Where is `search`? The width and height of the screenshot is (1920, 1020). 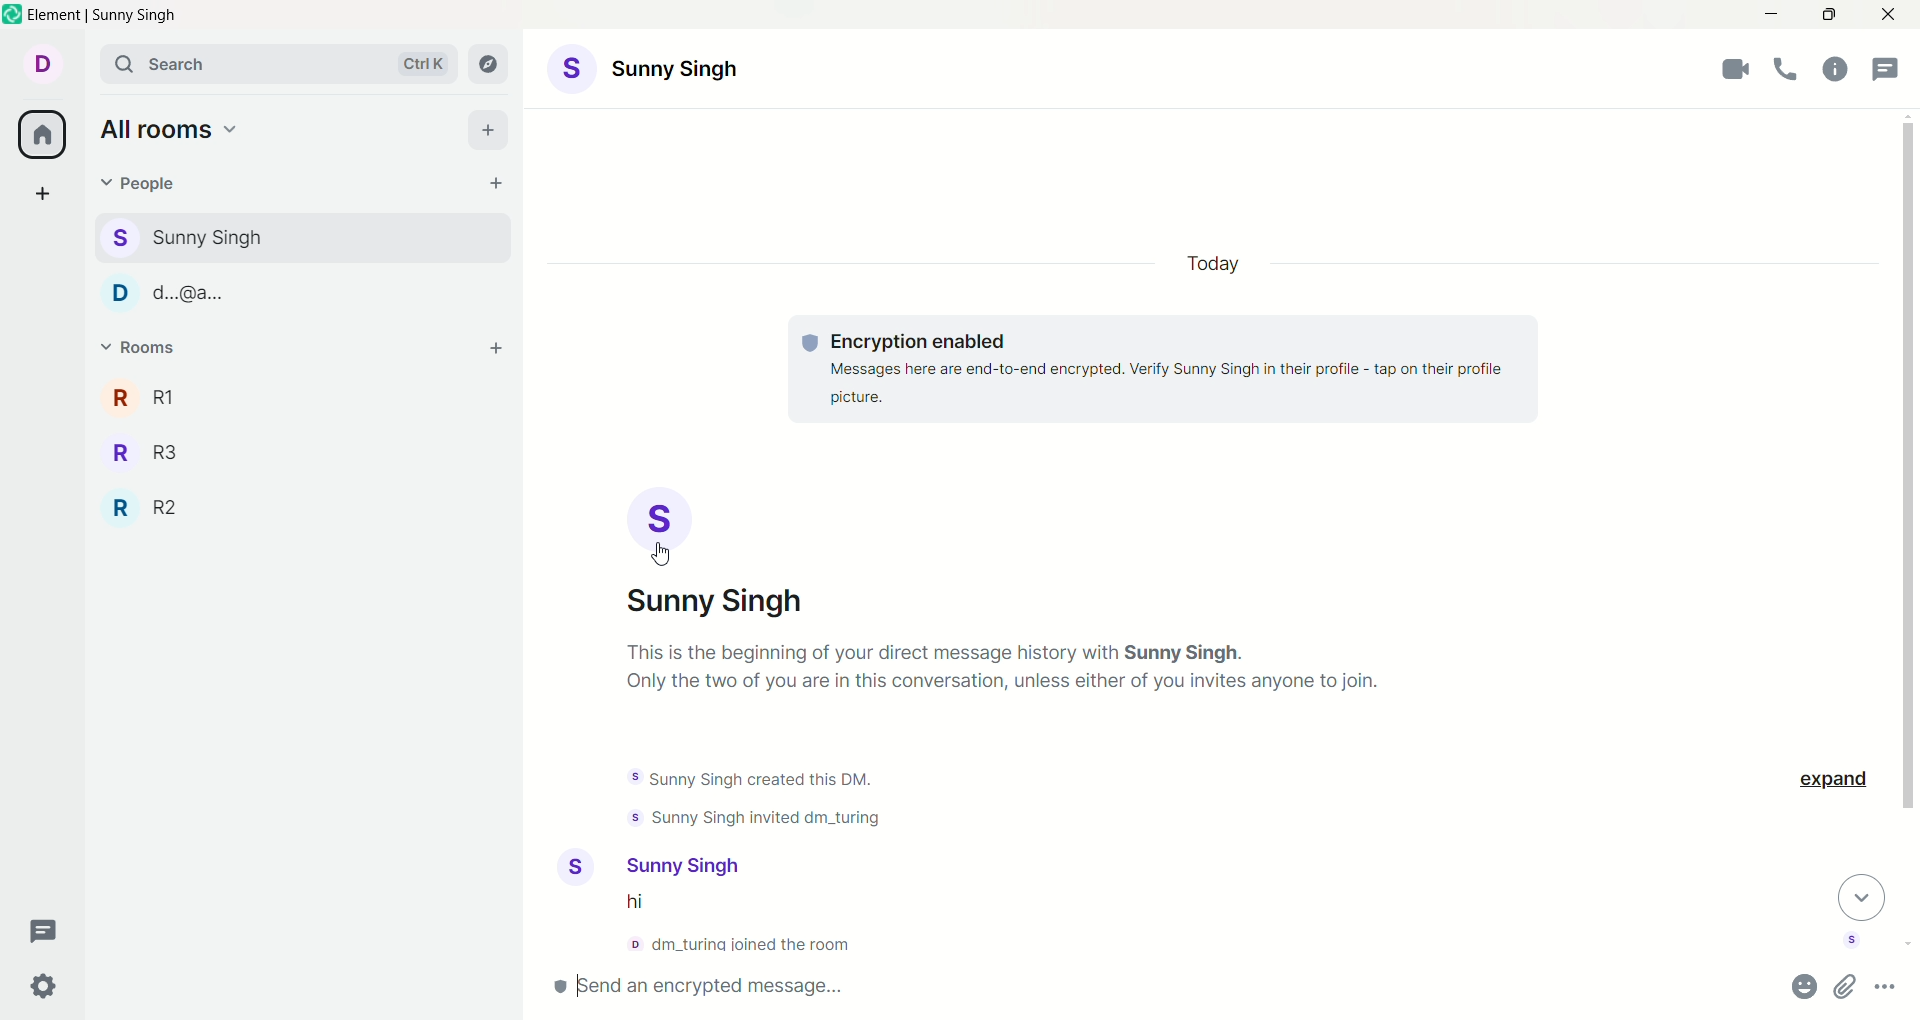 search is located at coordinates (279, 64).